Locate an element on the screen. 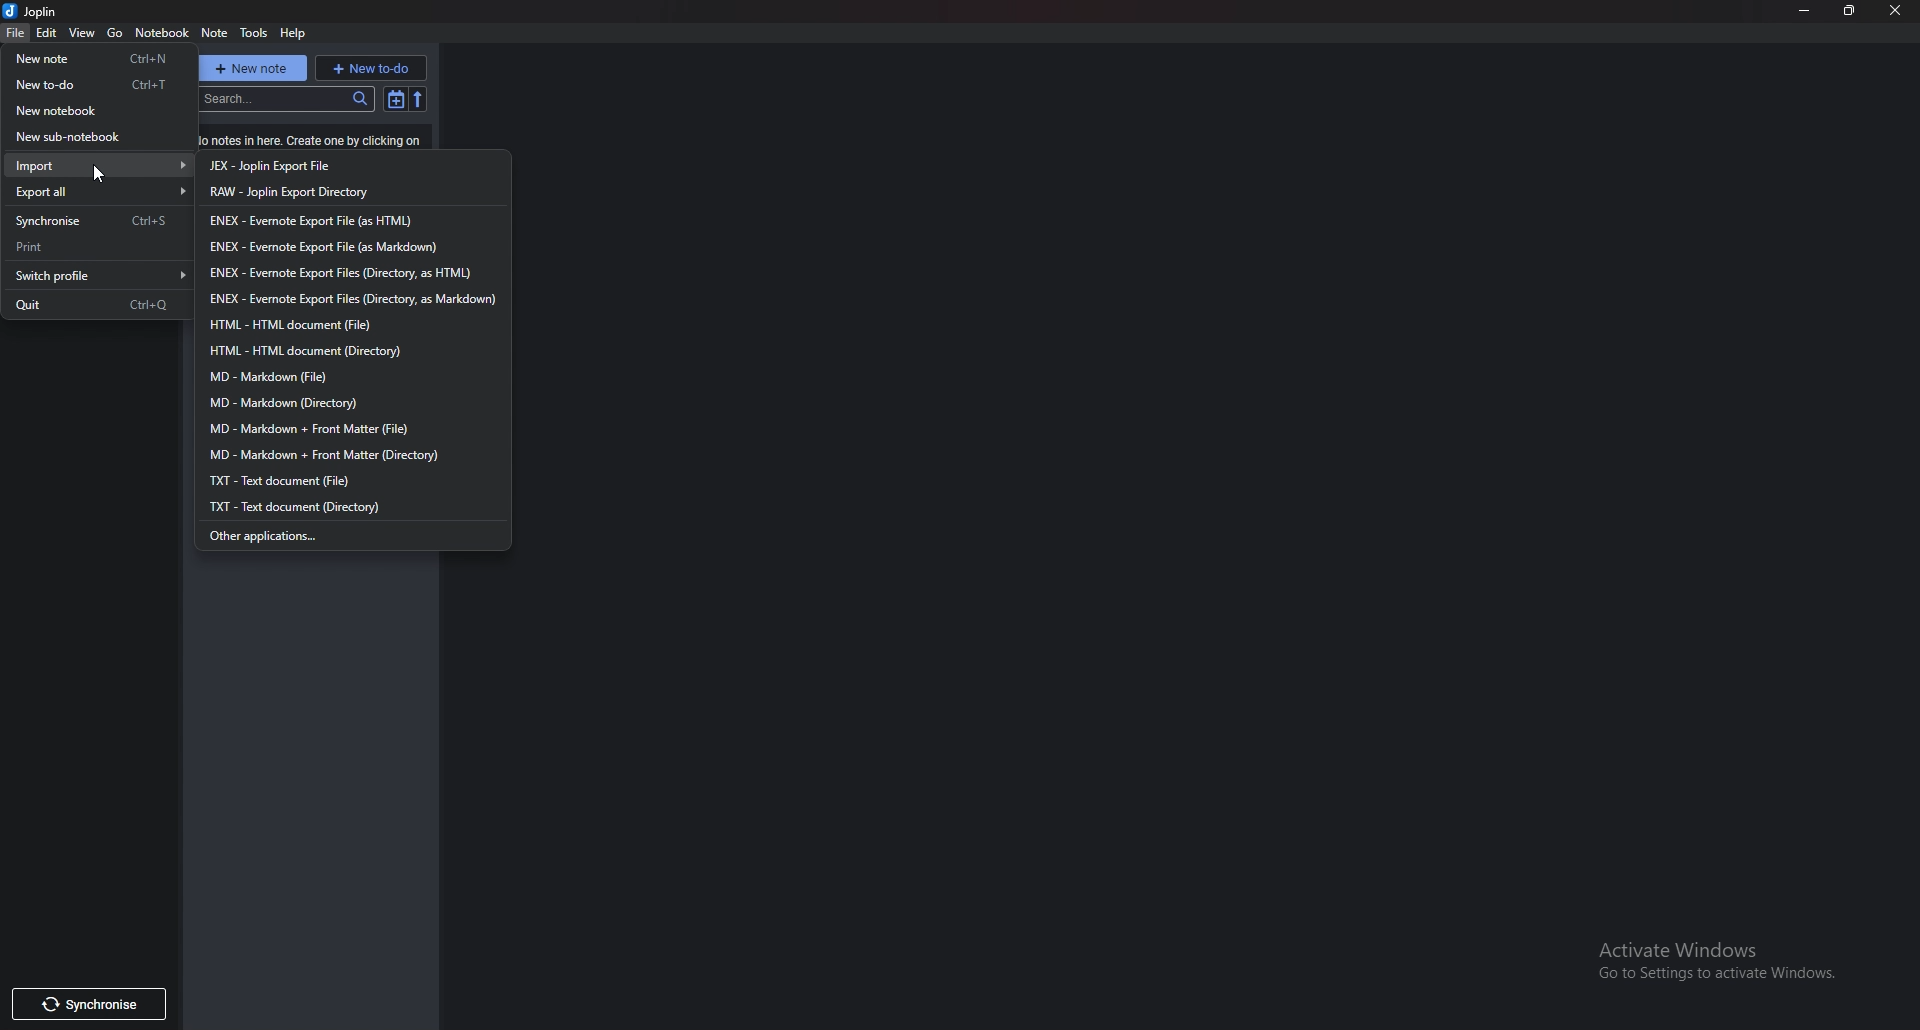 Image resolution: width=1920 pixels, height=1030 pixels. quit is located at coordinates (95, 305).